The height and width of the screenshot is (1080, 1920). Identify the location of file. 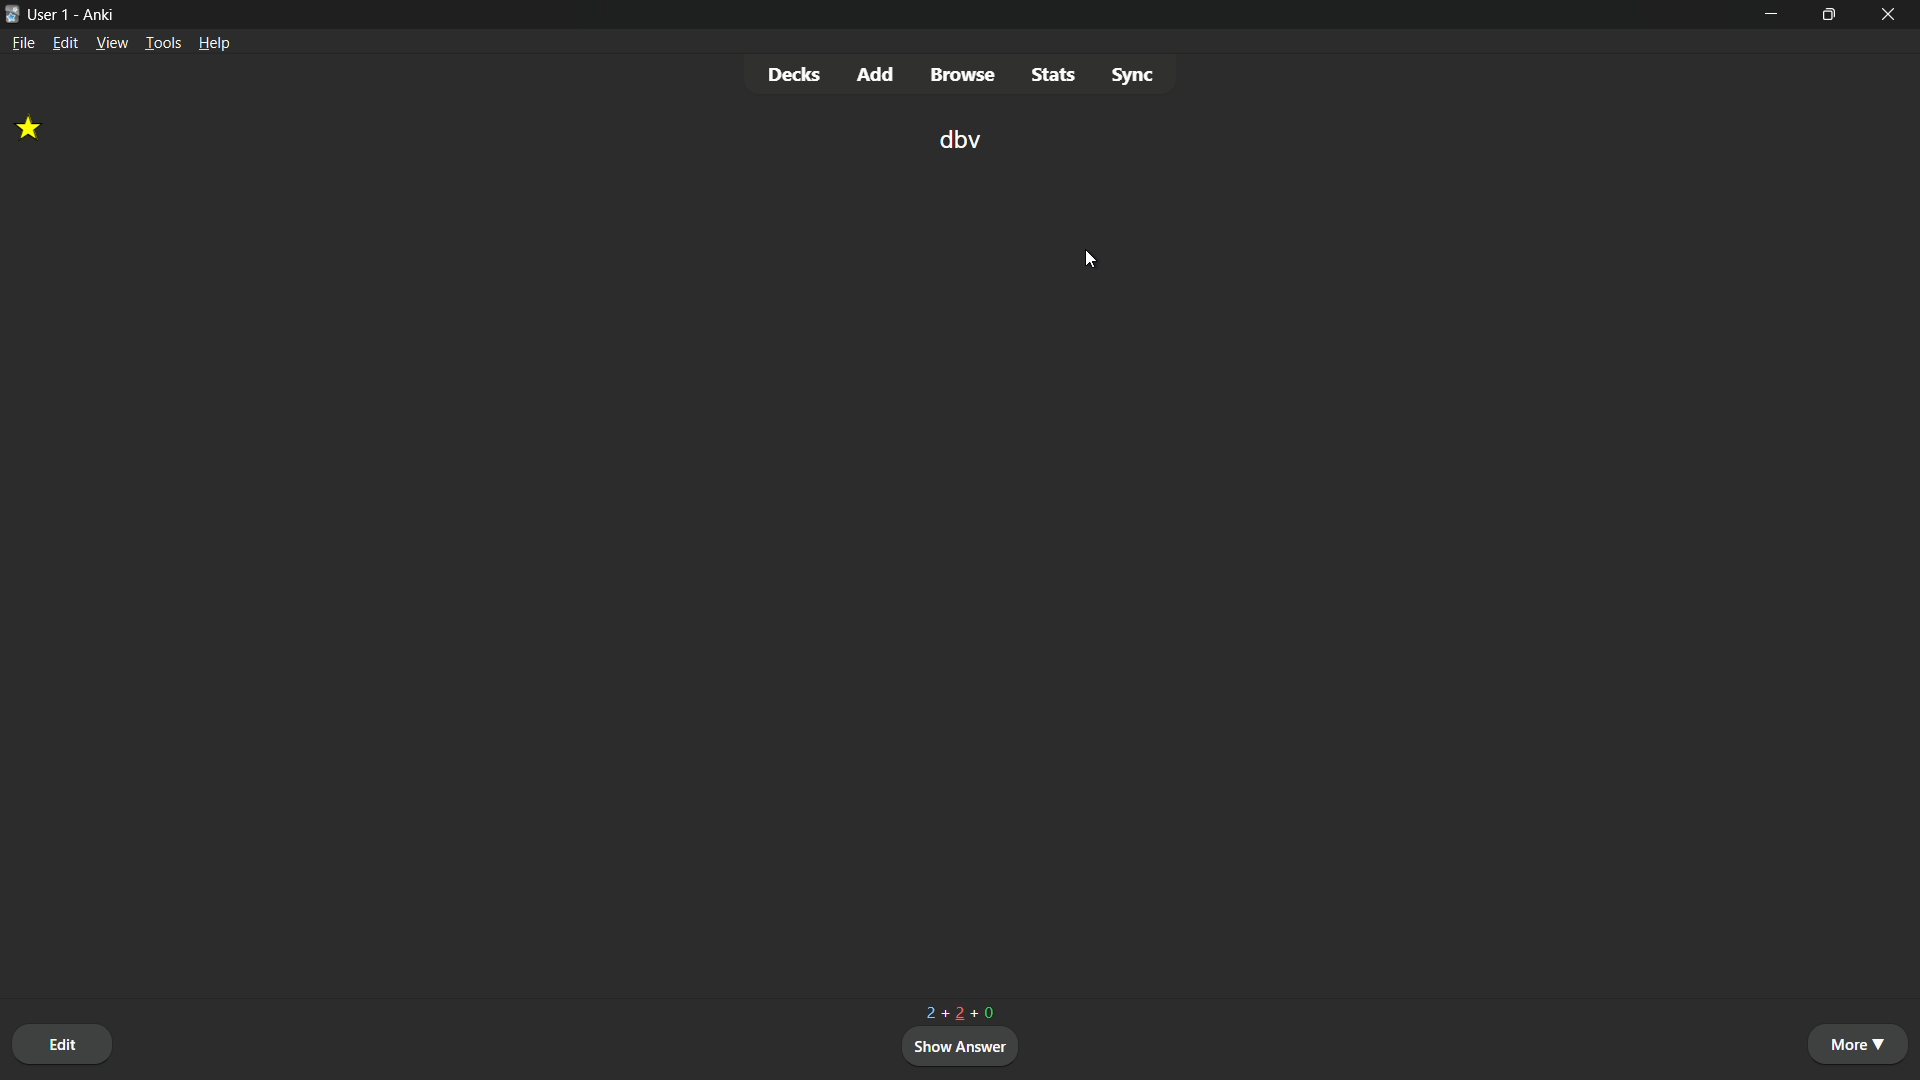
(23, 44).